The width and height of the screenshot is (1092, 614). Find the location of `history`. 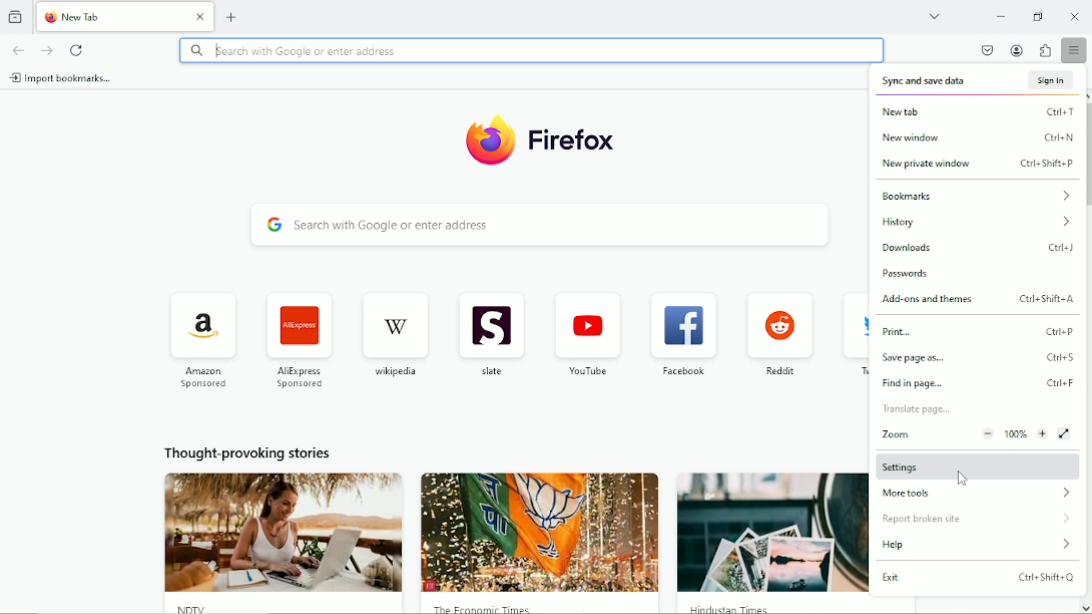

history is located at coordinates (978, 222).